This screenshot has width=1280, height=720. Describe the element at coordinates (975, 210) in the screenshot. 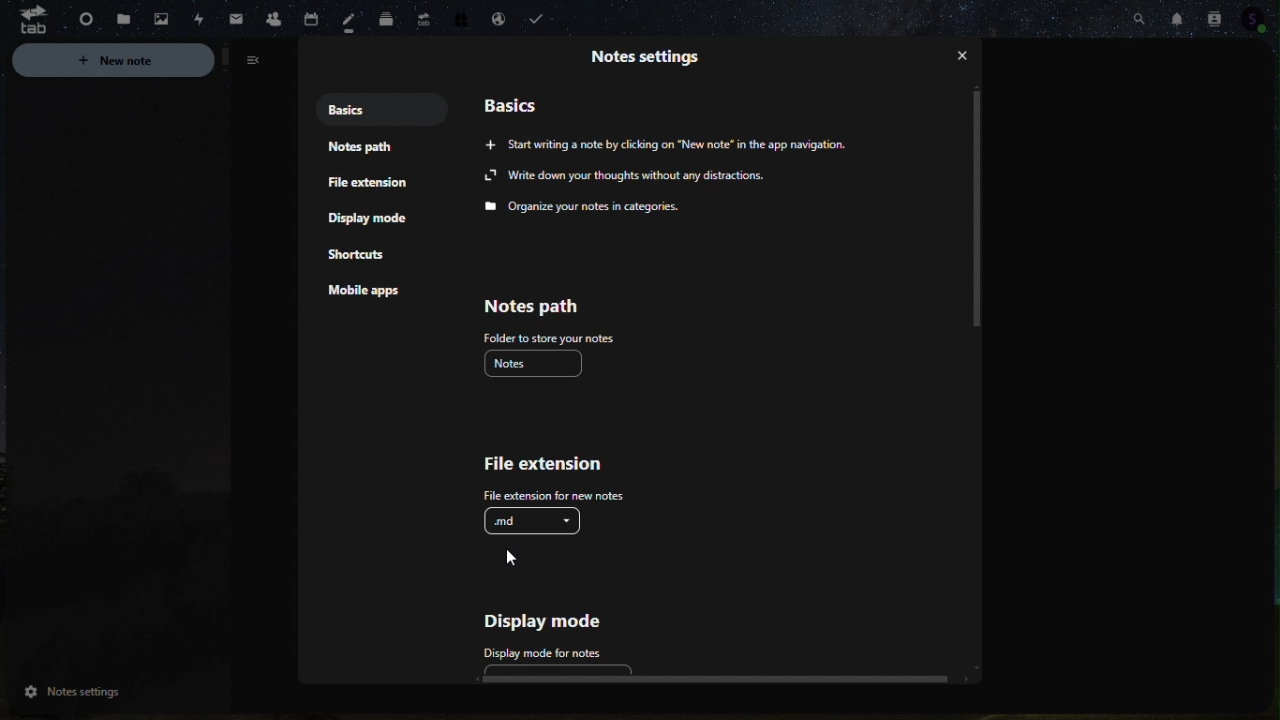

I see `vertical scroll bar` at that location.